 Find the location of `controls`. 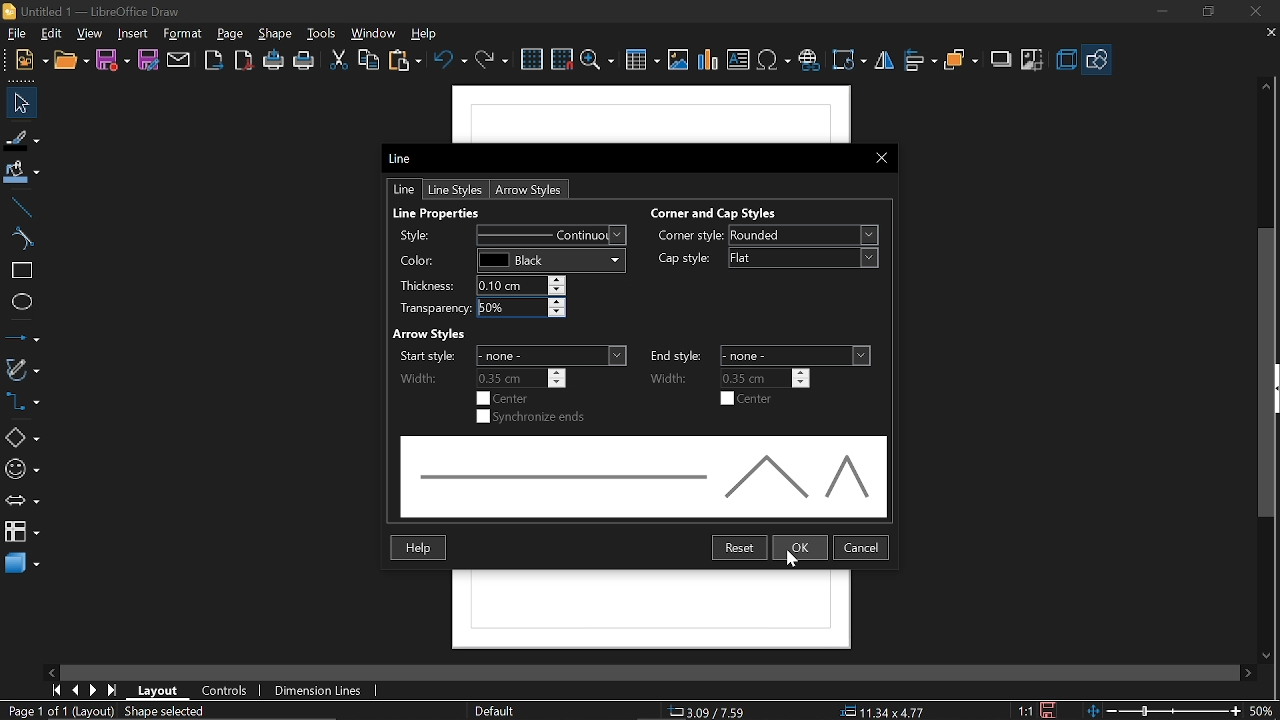

controls is located at coordinates (225, 692).